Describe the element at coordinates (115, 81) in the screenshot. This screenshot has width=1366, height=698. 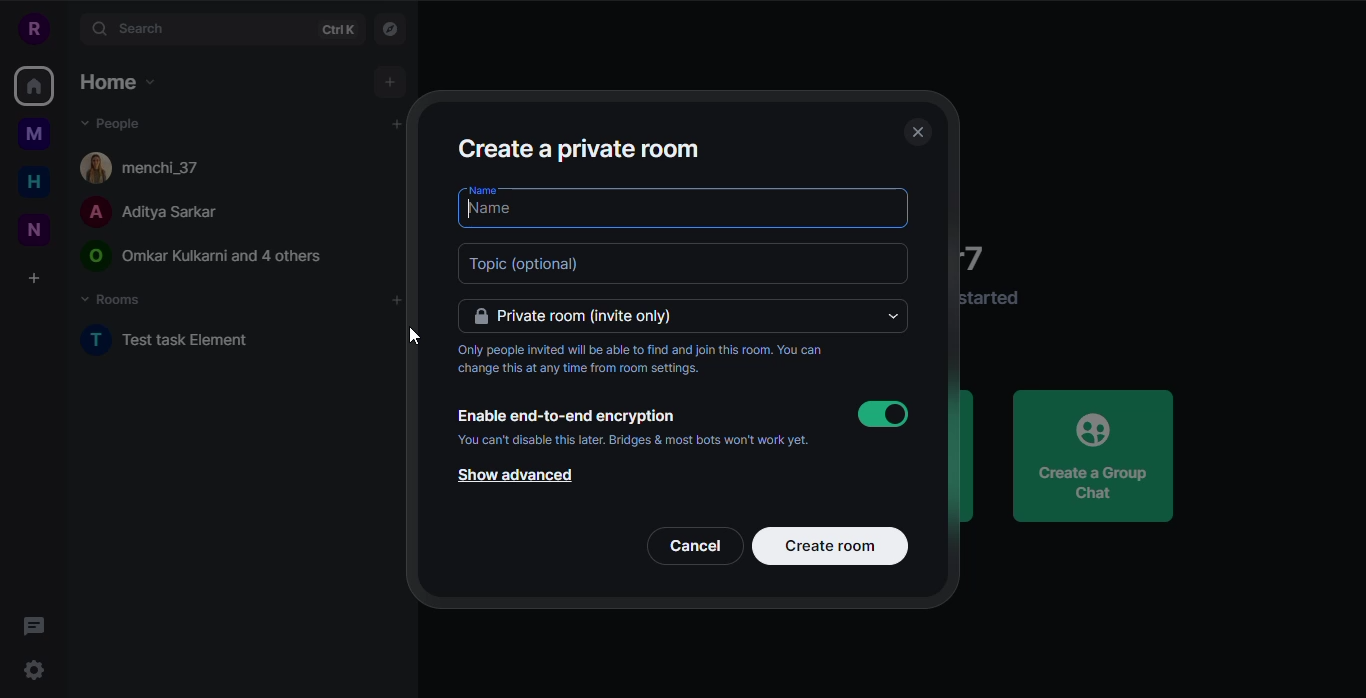
I see `home` at that location.